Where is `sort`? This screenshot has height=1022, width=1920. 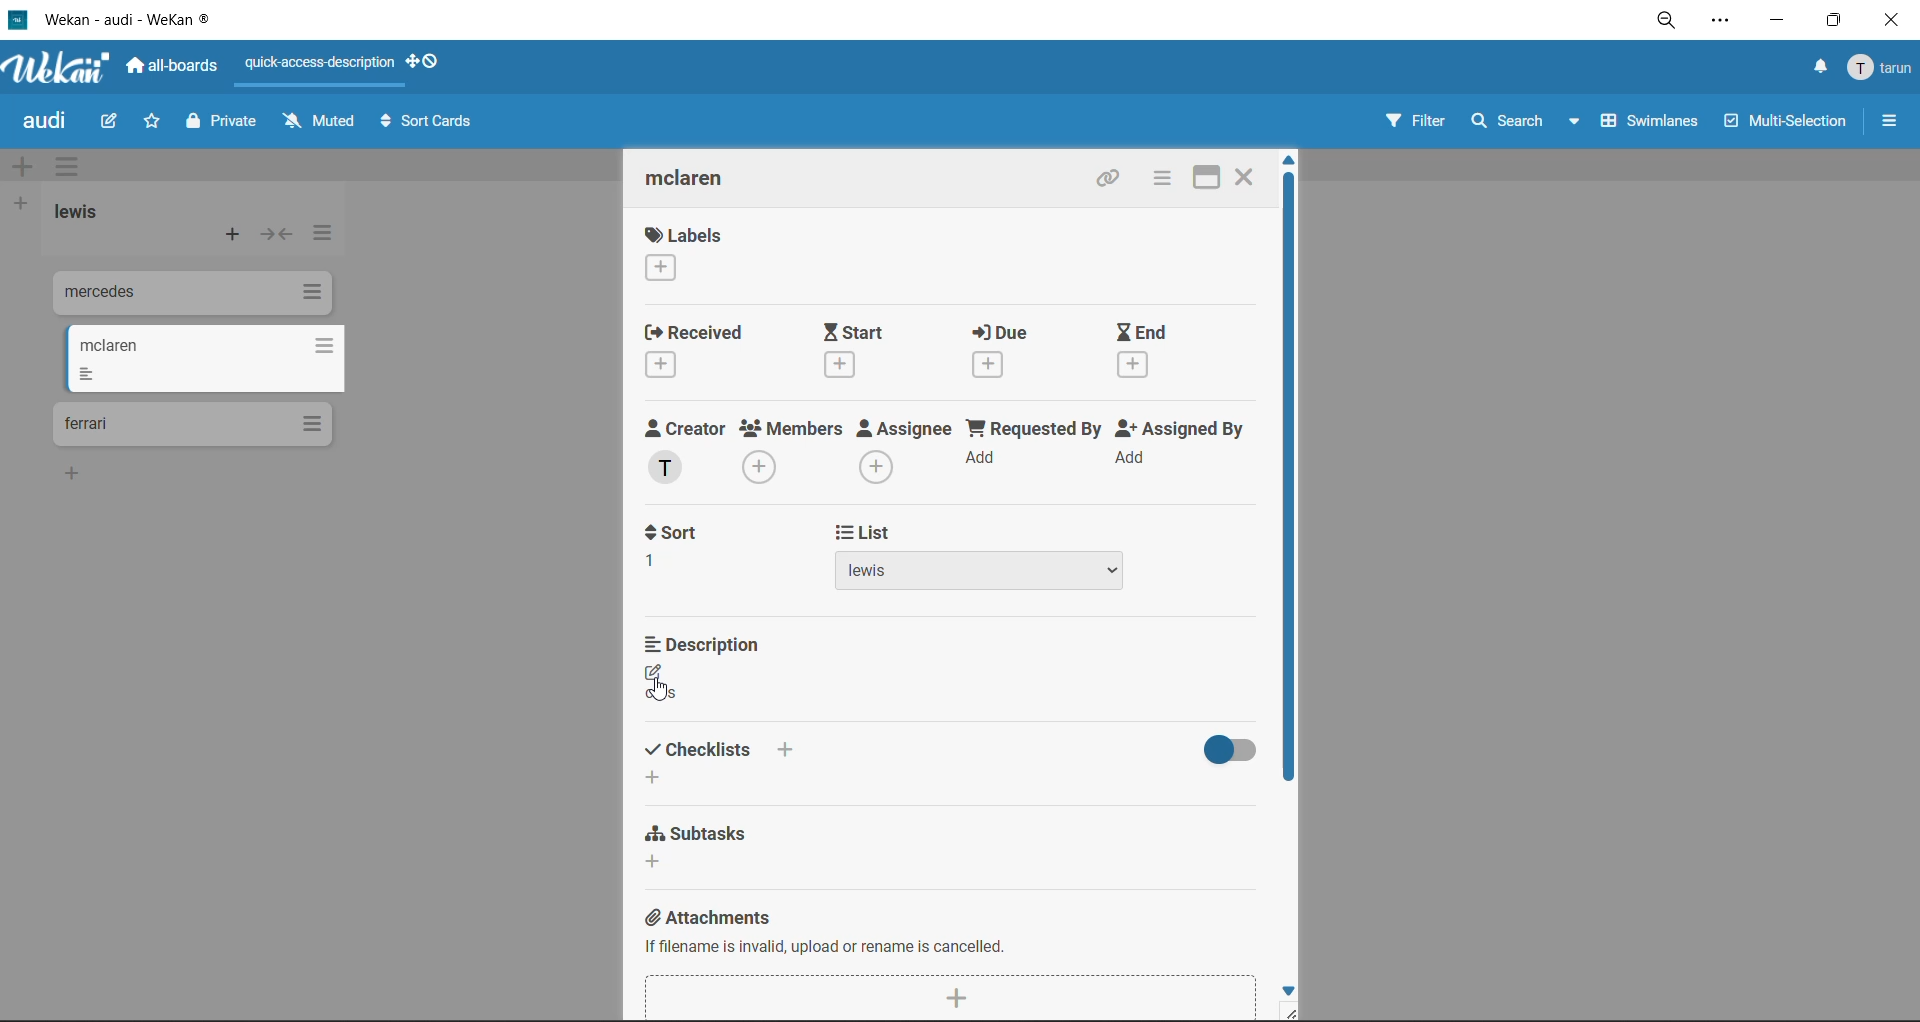 sort is located at coordinates (685, 547).